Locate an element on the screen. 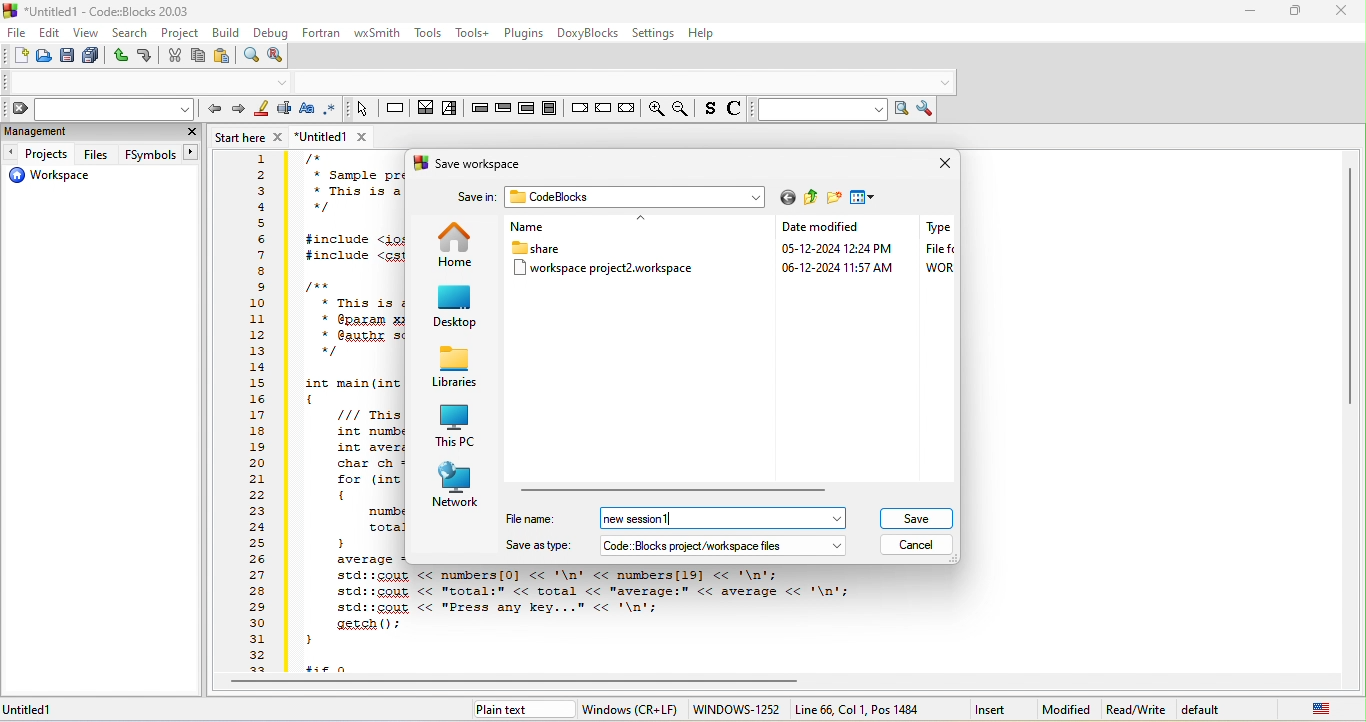  view is located at coordinates (87, 34).